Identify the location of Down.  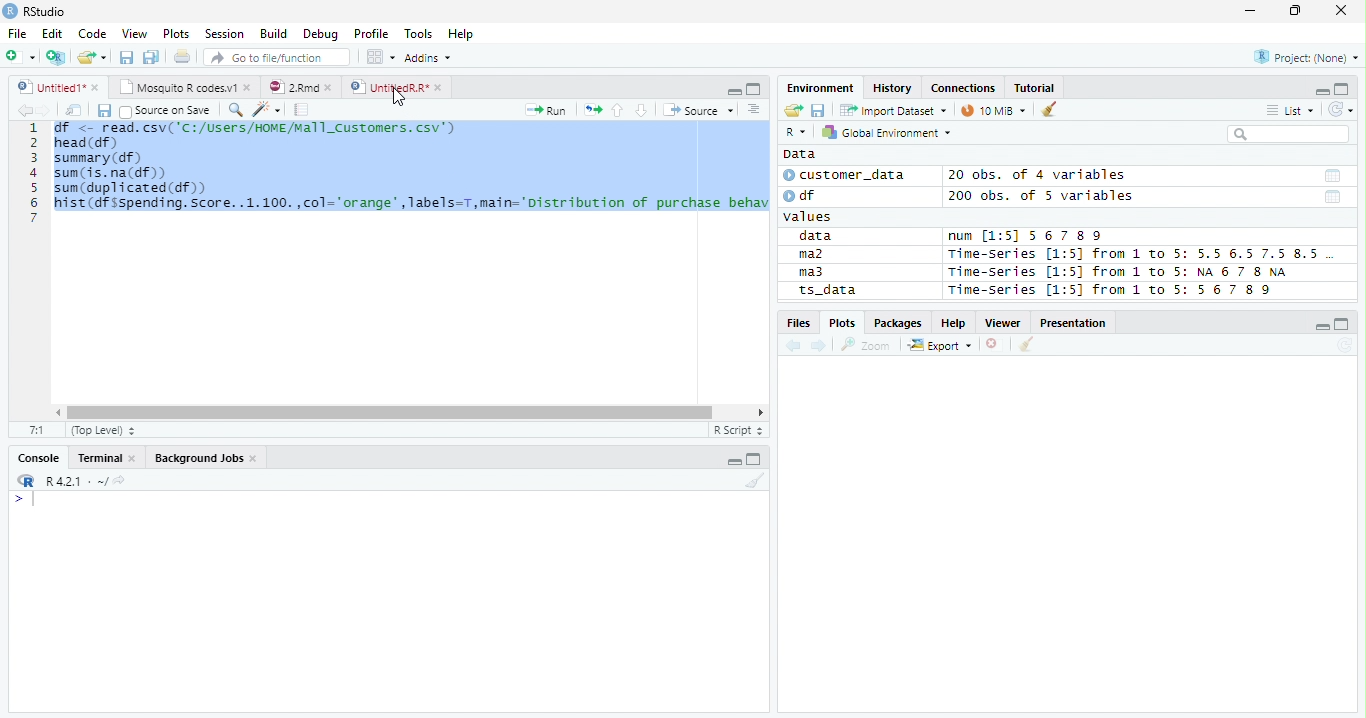
(641, 111).